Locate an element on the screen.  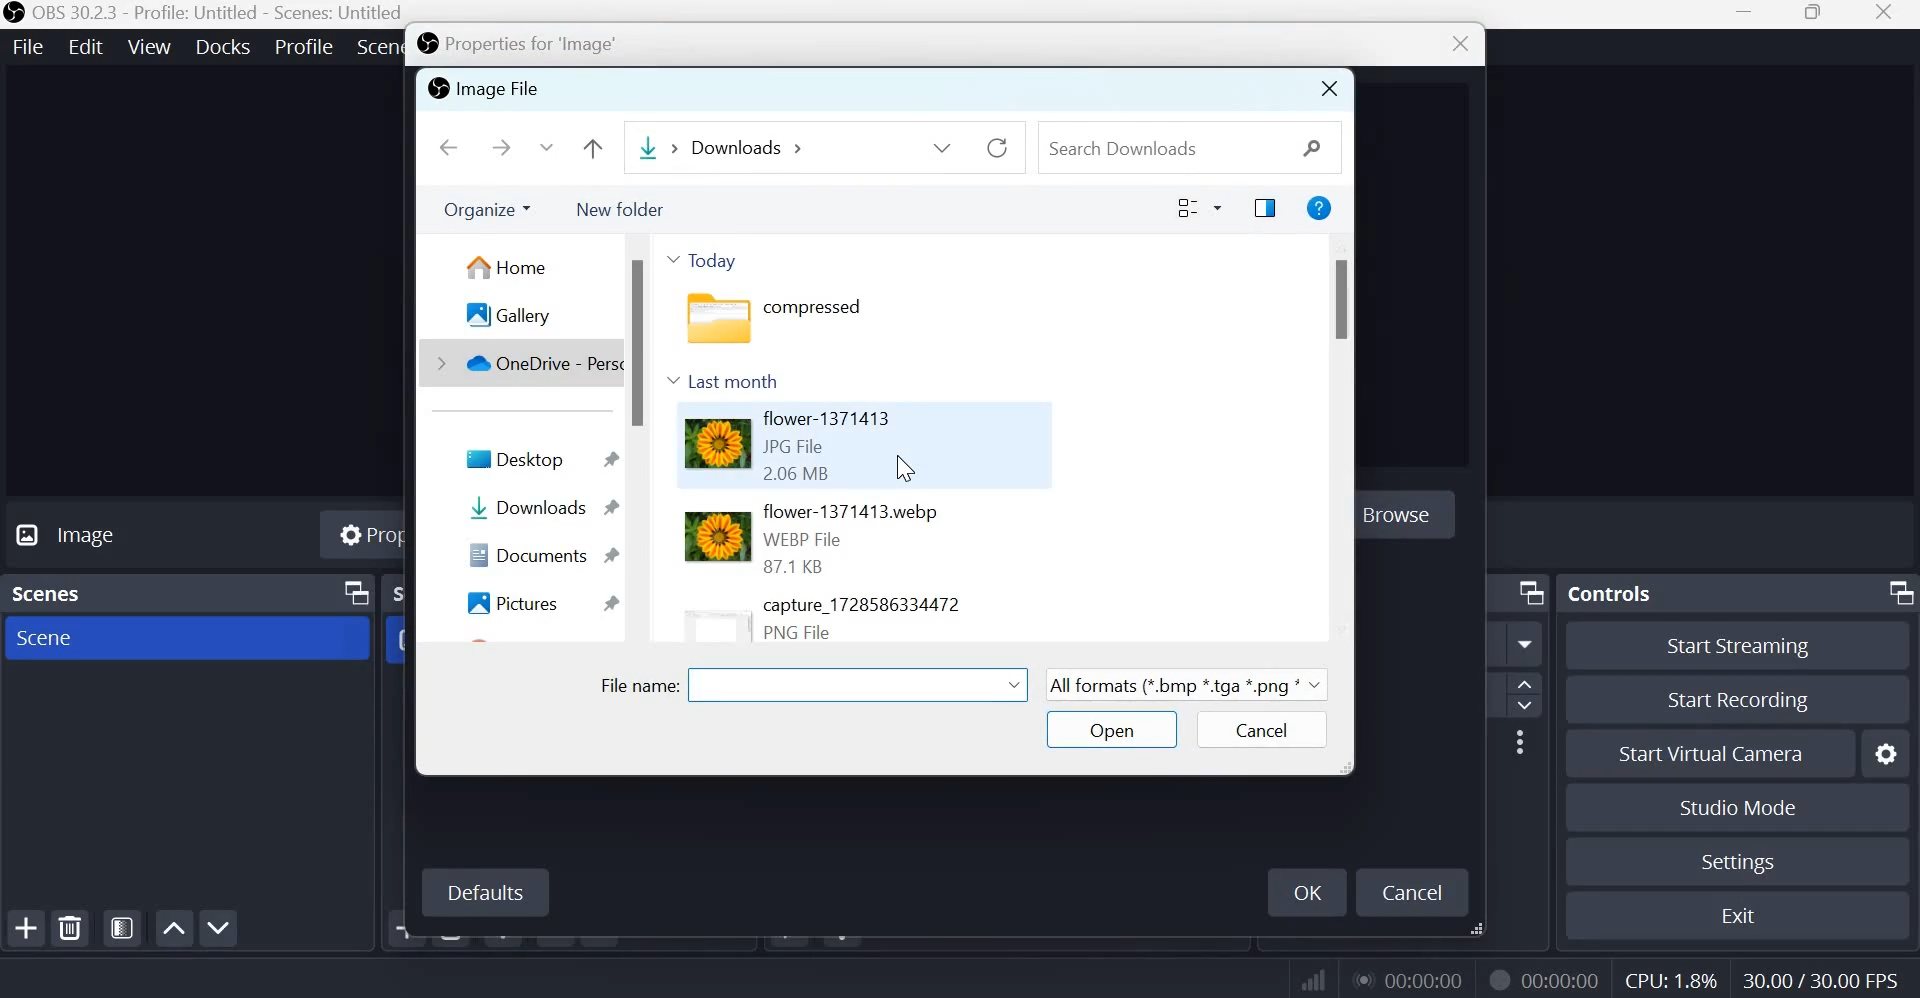
capture_1728586334472 PNG file is located at coordinates (818, 618).